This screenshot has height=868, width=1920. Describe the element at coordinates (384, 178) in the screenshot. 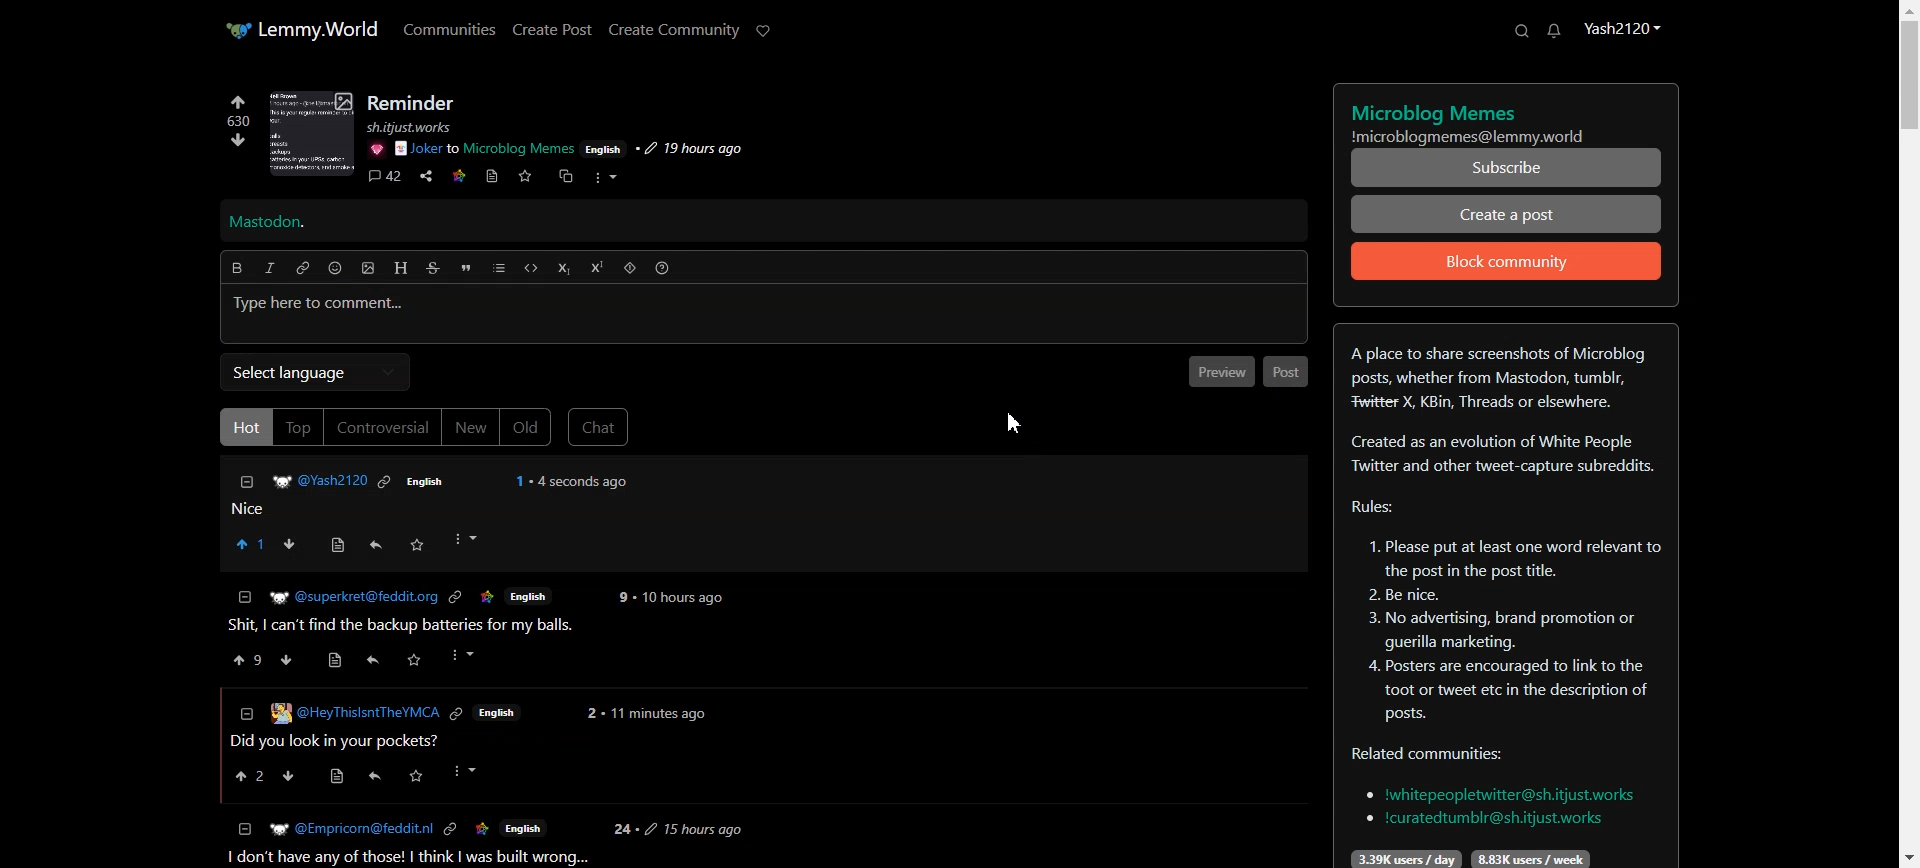

I see `Comment` at that location.